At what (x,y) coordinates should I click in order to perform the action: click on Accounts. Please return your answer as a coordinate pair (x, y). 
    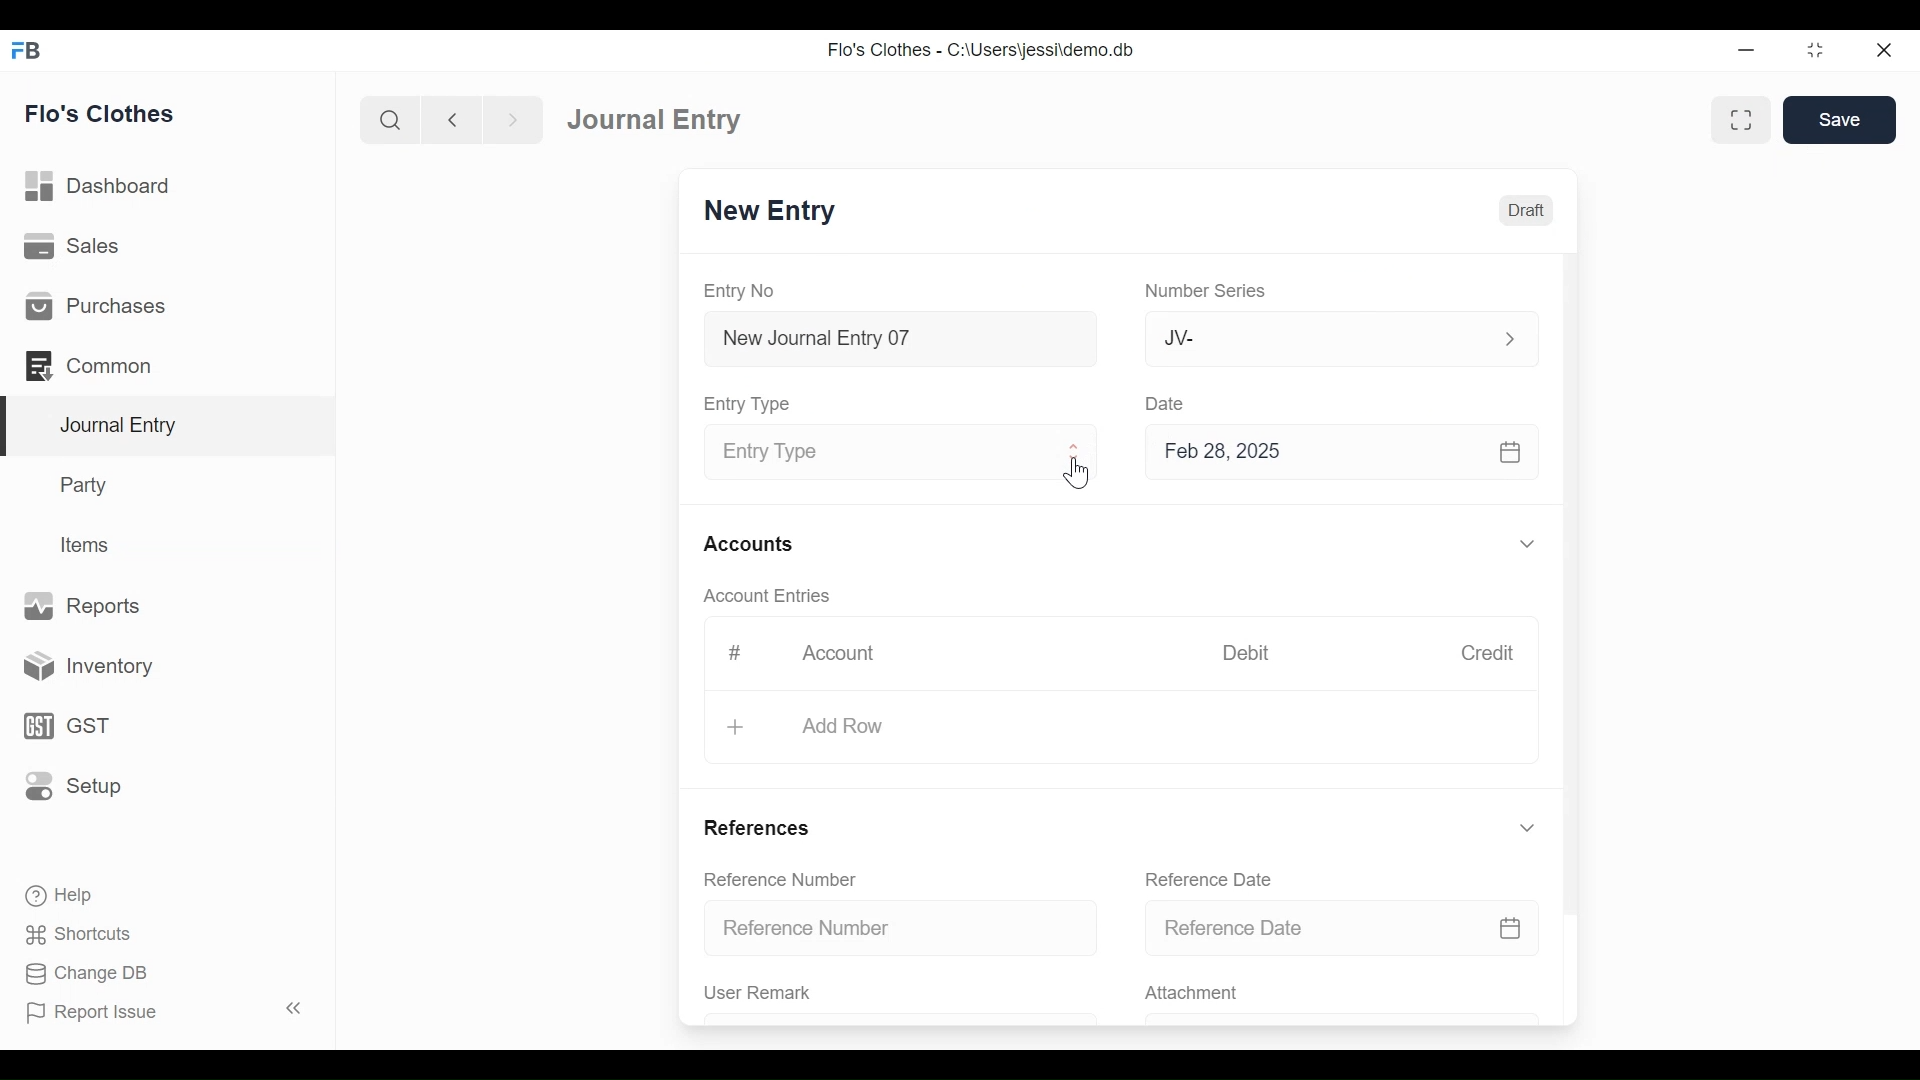
    Looking at the image, I should click on (748, 545).